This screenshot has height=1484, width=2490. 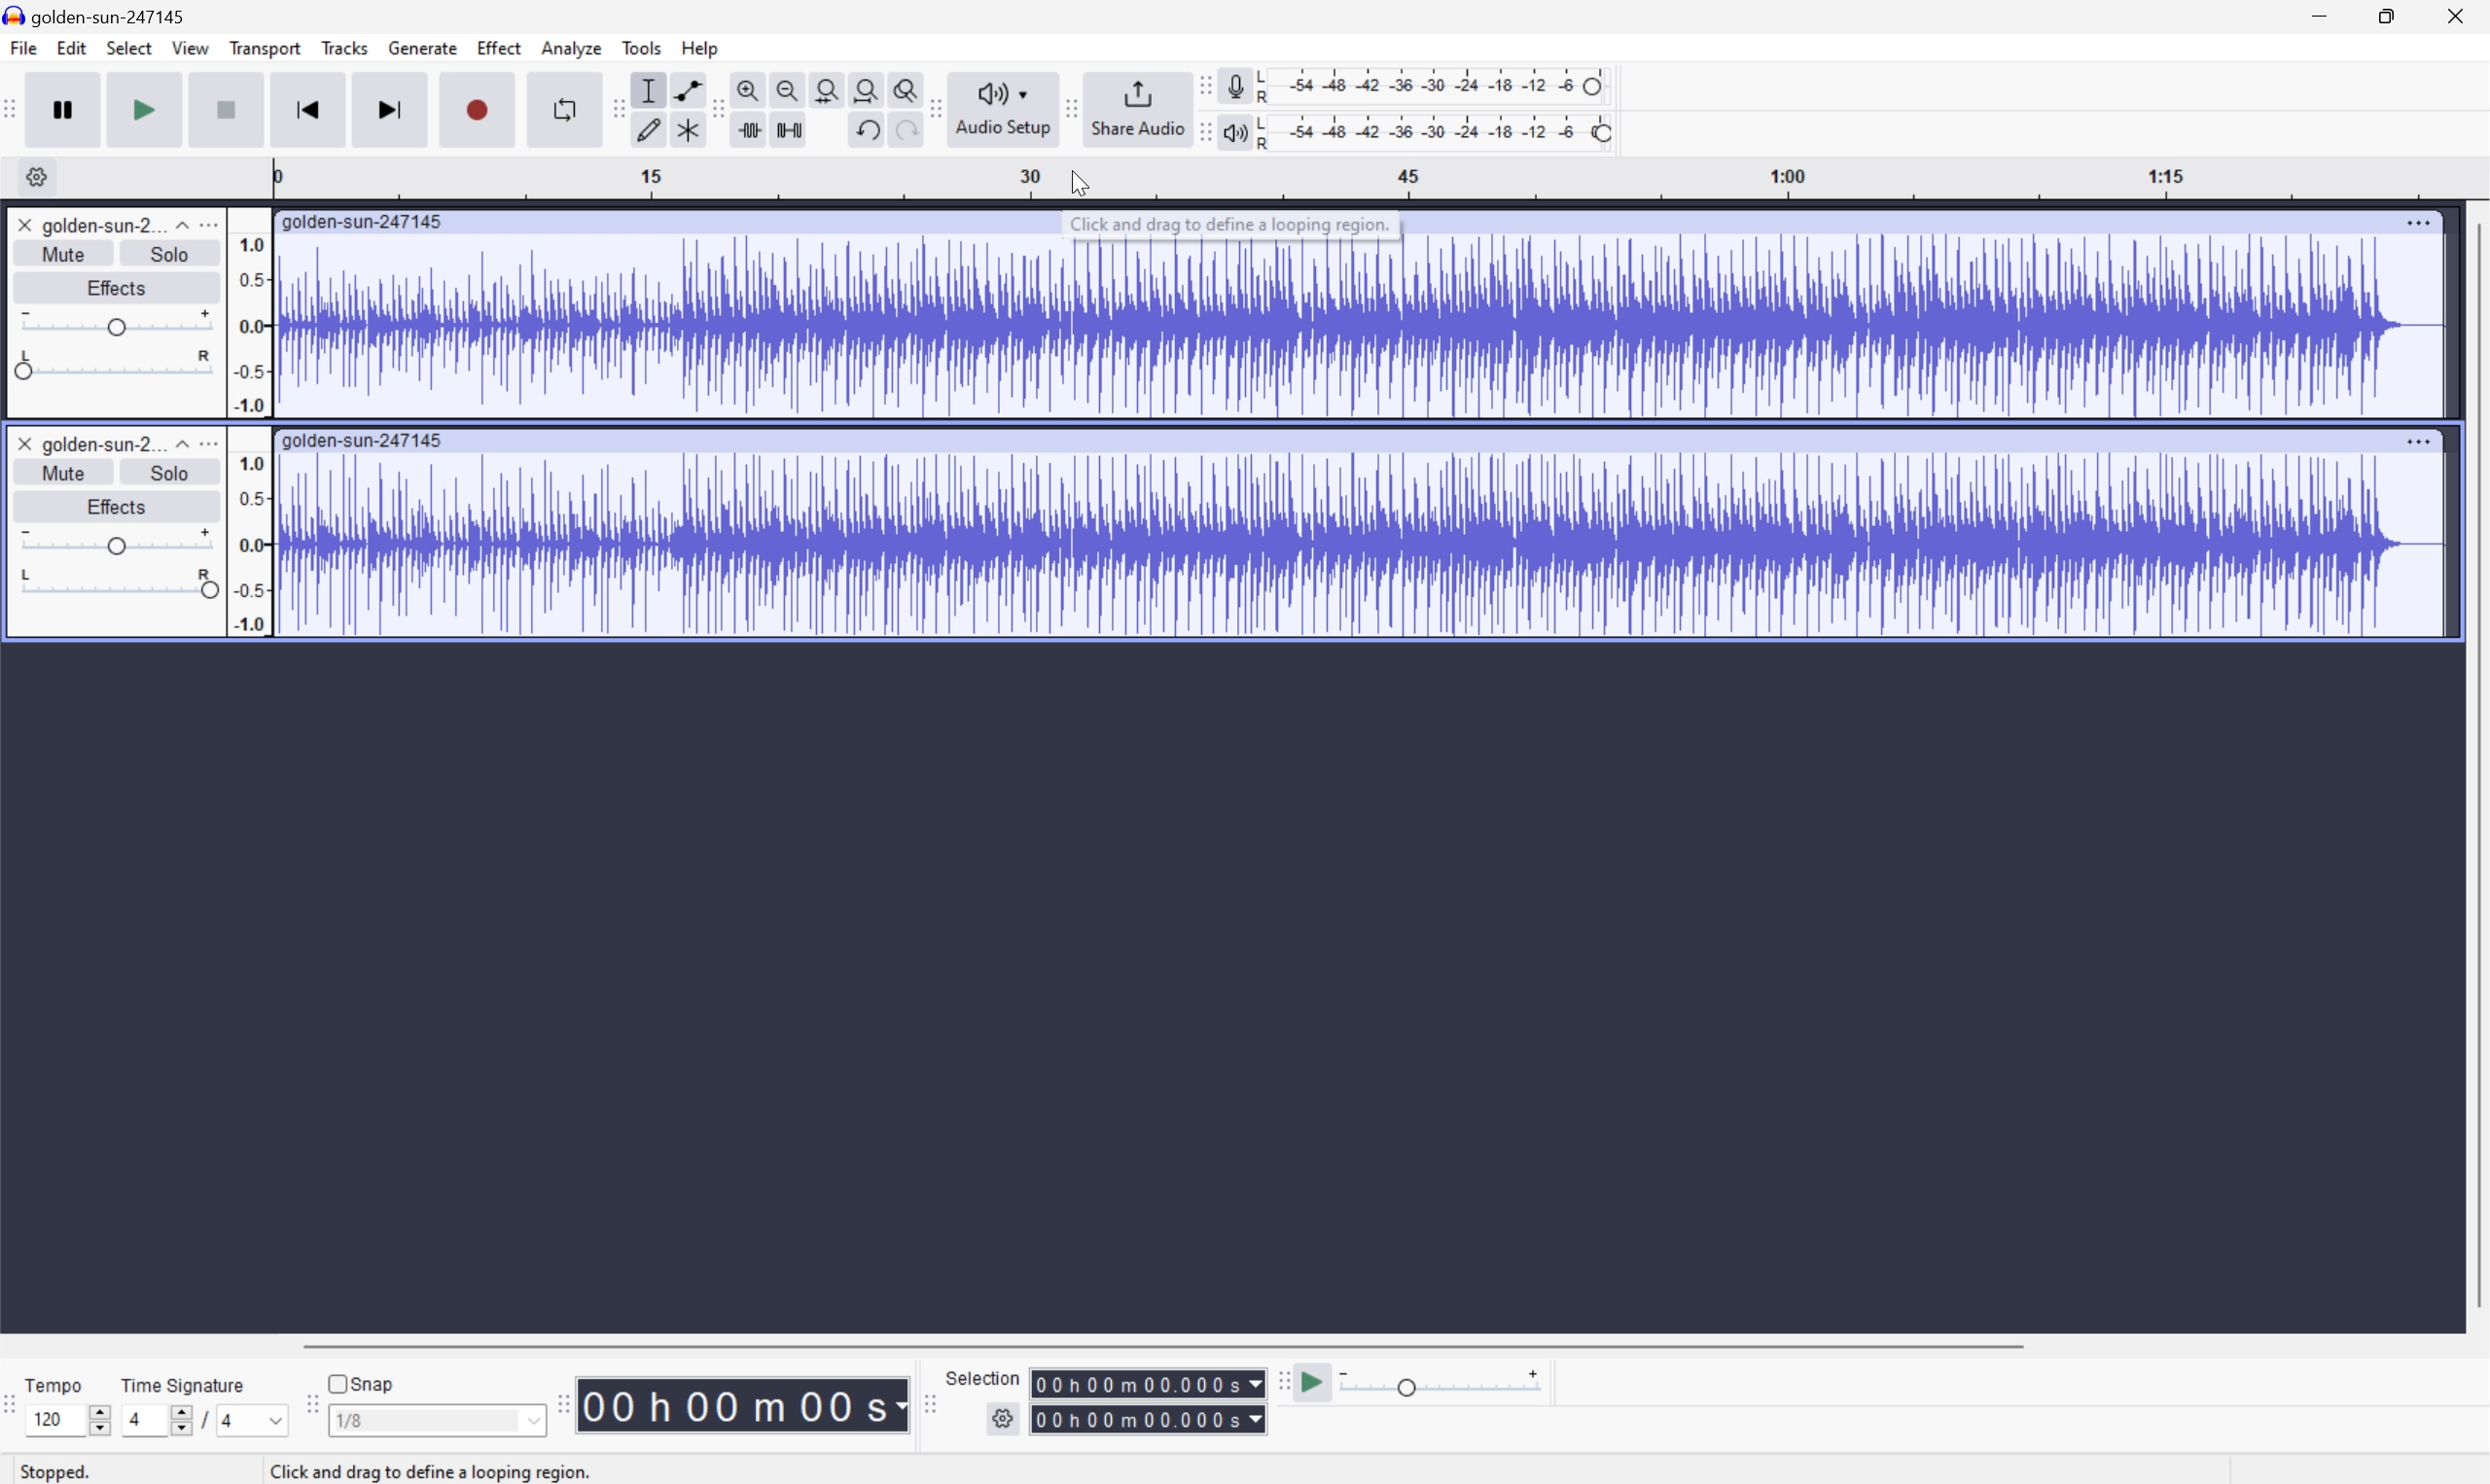 I want to click on Undo, so click(x=873, y=131).